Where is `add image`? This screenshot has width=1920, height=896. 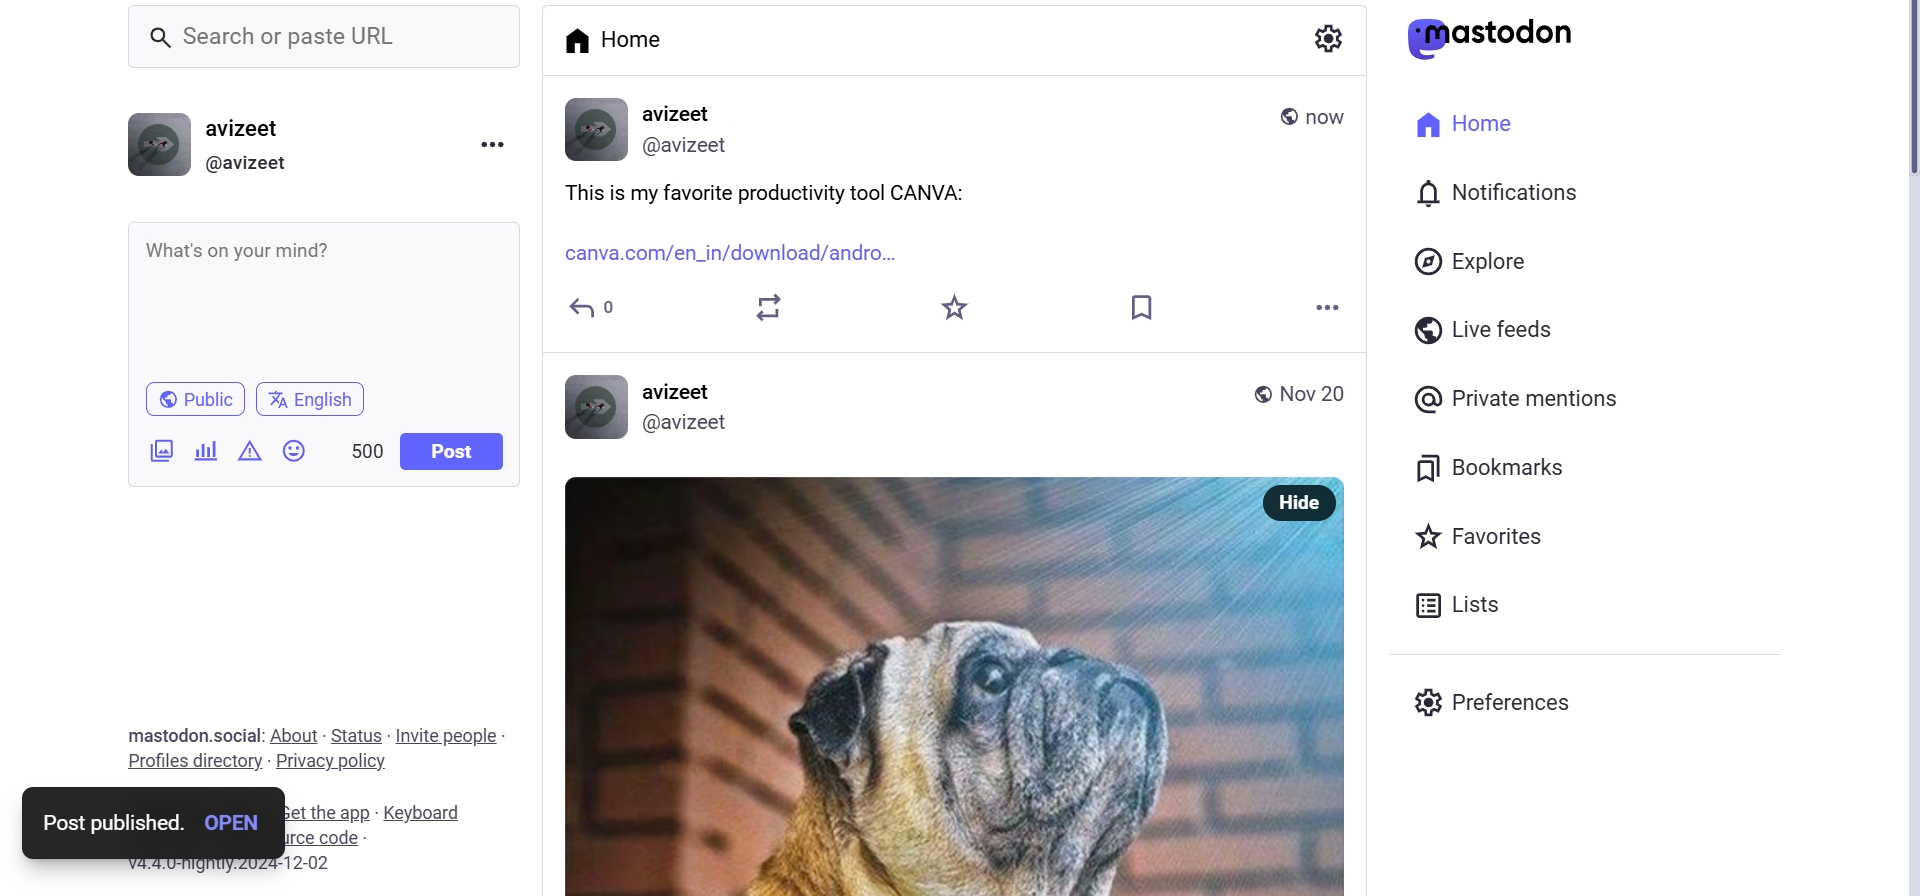 add image is located at coordinates (154, 451).